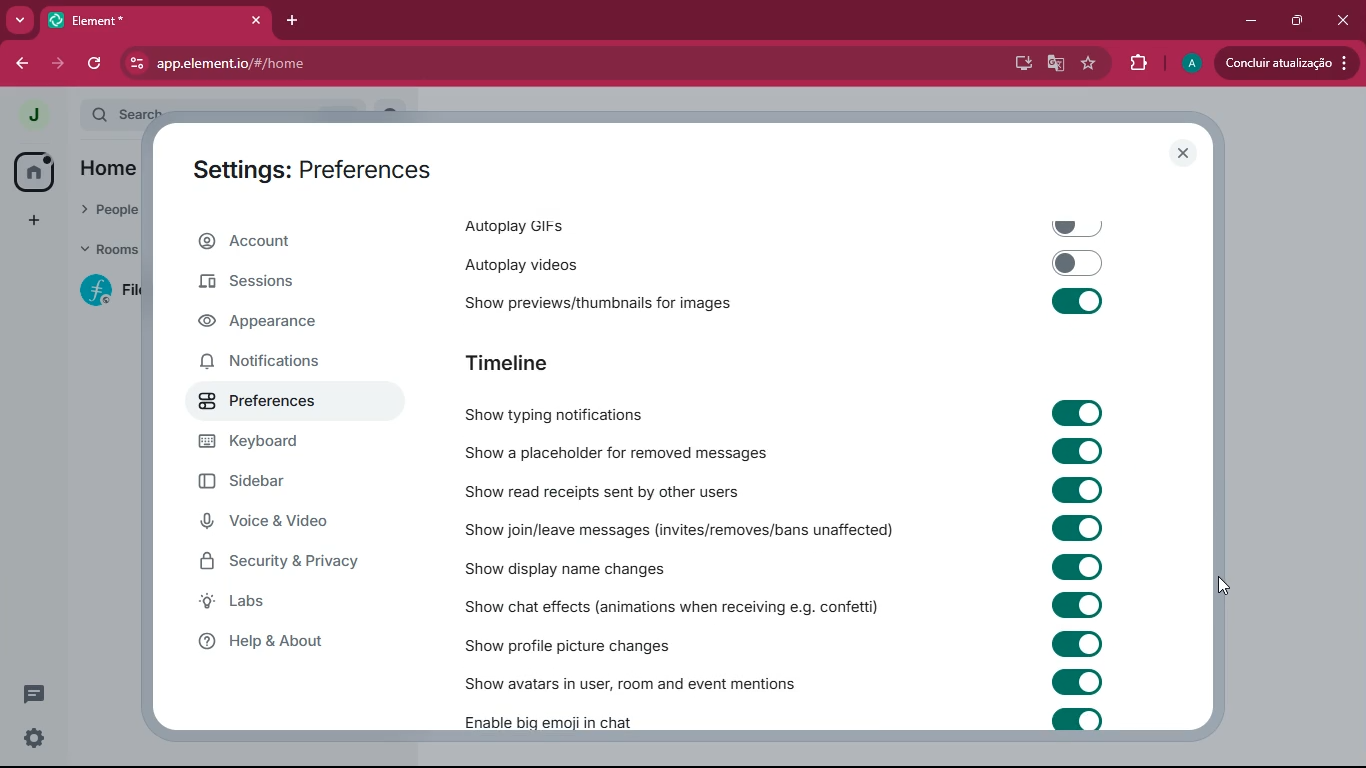 The height and width of the screenshot is (768, 1366). Describe the element at coordinates (1190, 64) in the screenshot. I see `profile picture` at that location.